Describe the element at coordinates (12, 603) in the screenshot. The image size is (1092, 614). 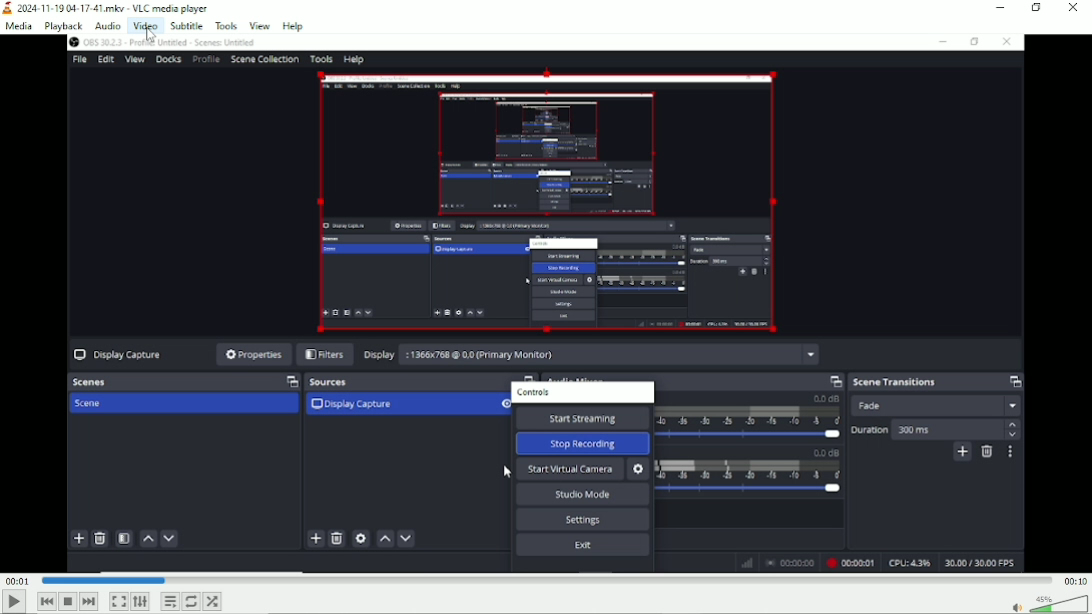
I see `Play` at that location.